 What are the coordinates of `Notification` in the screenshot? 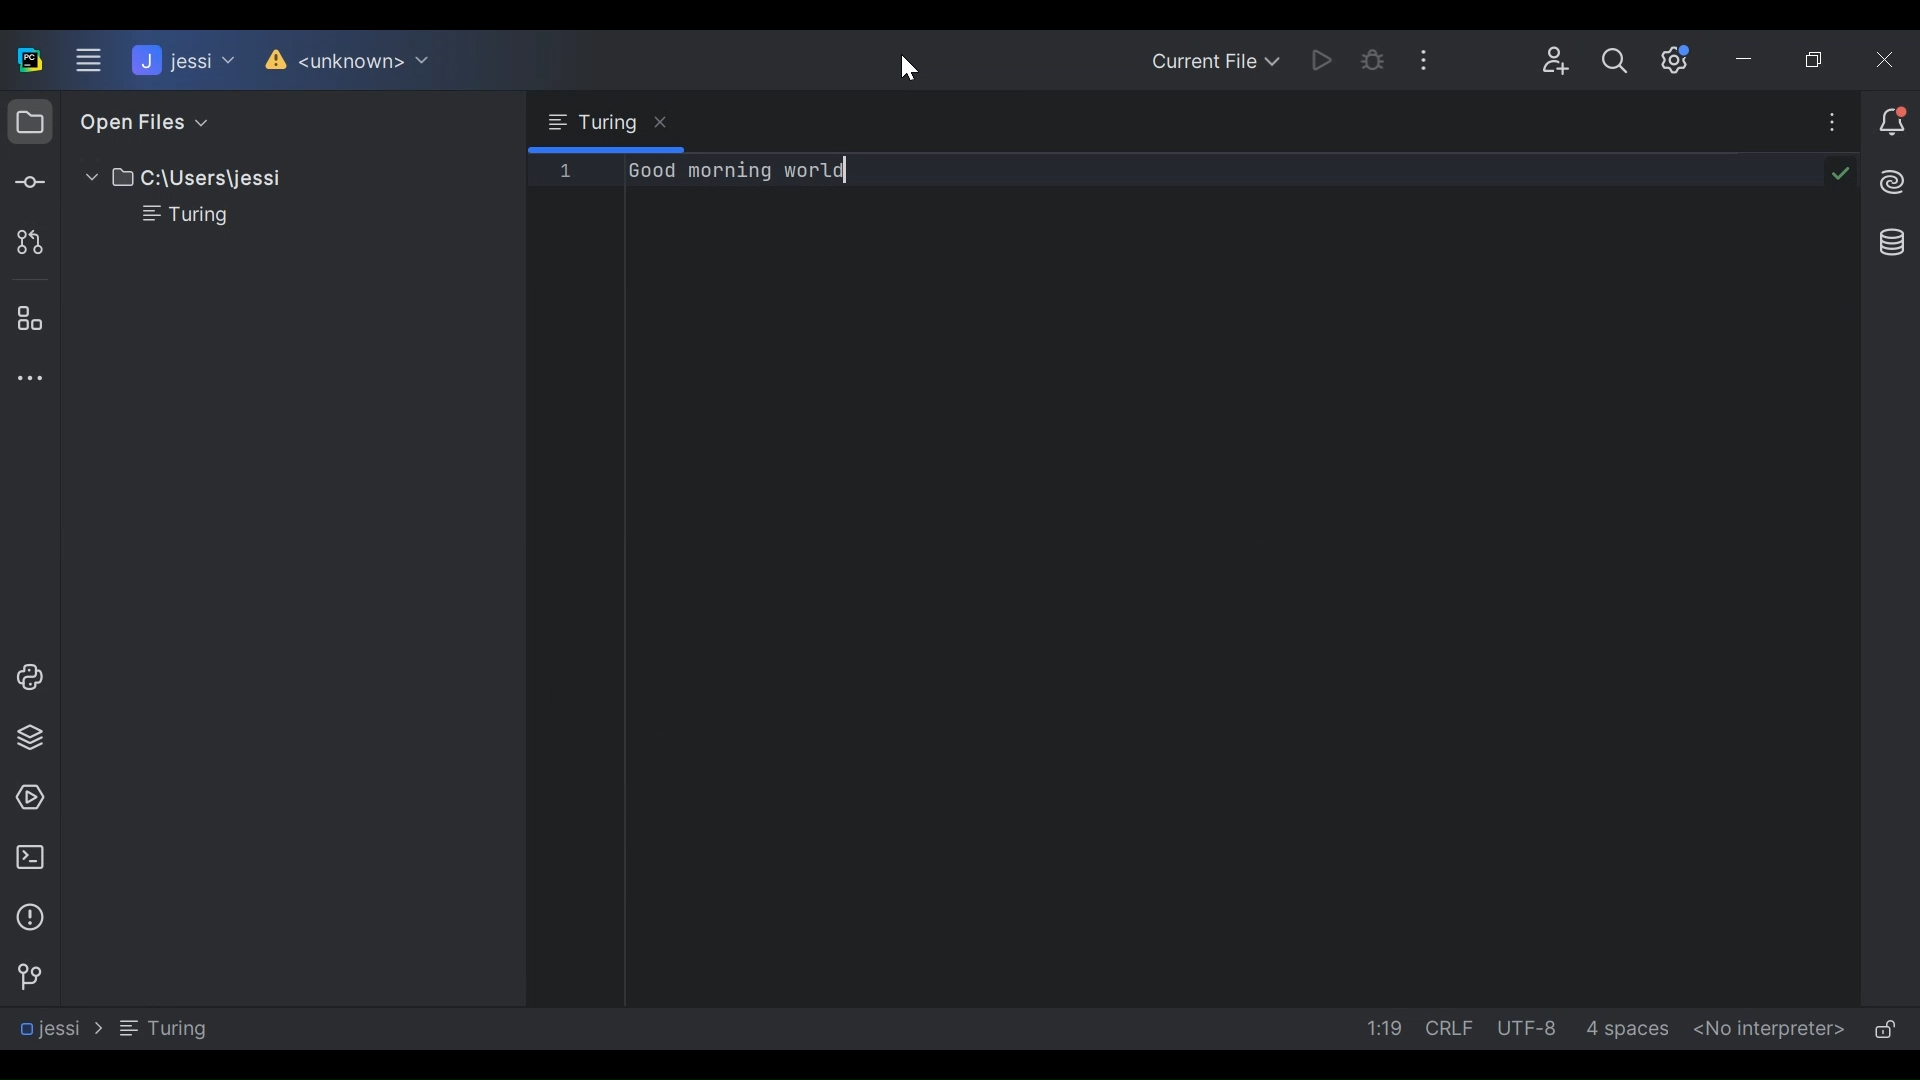 It's located at (1894, 123).